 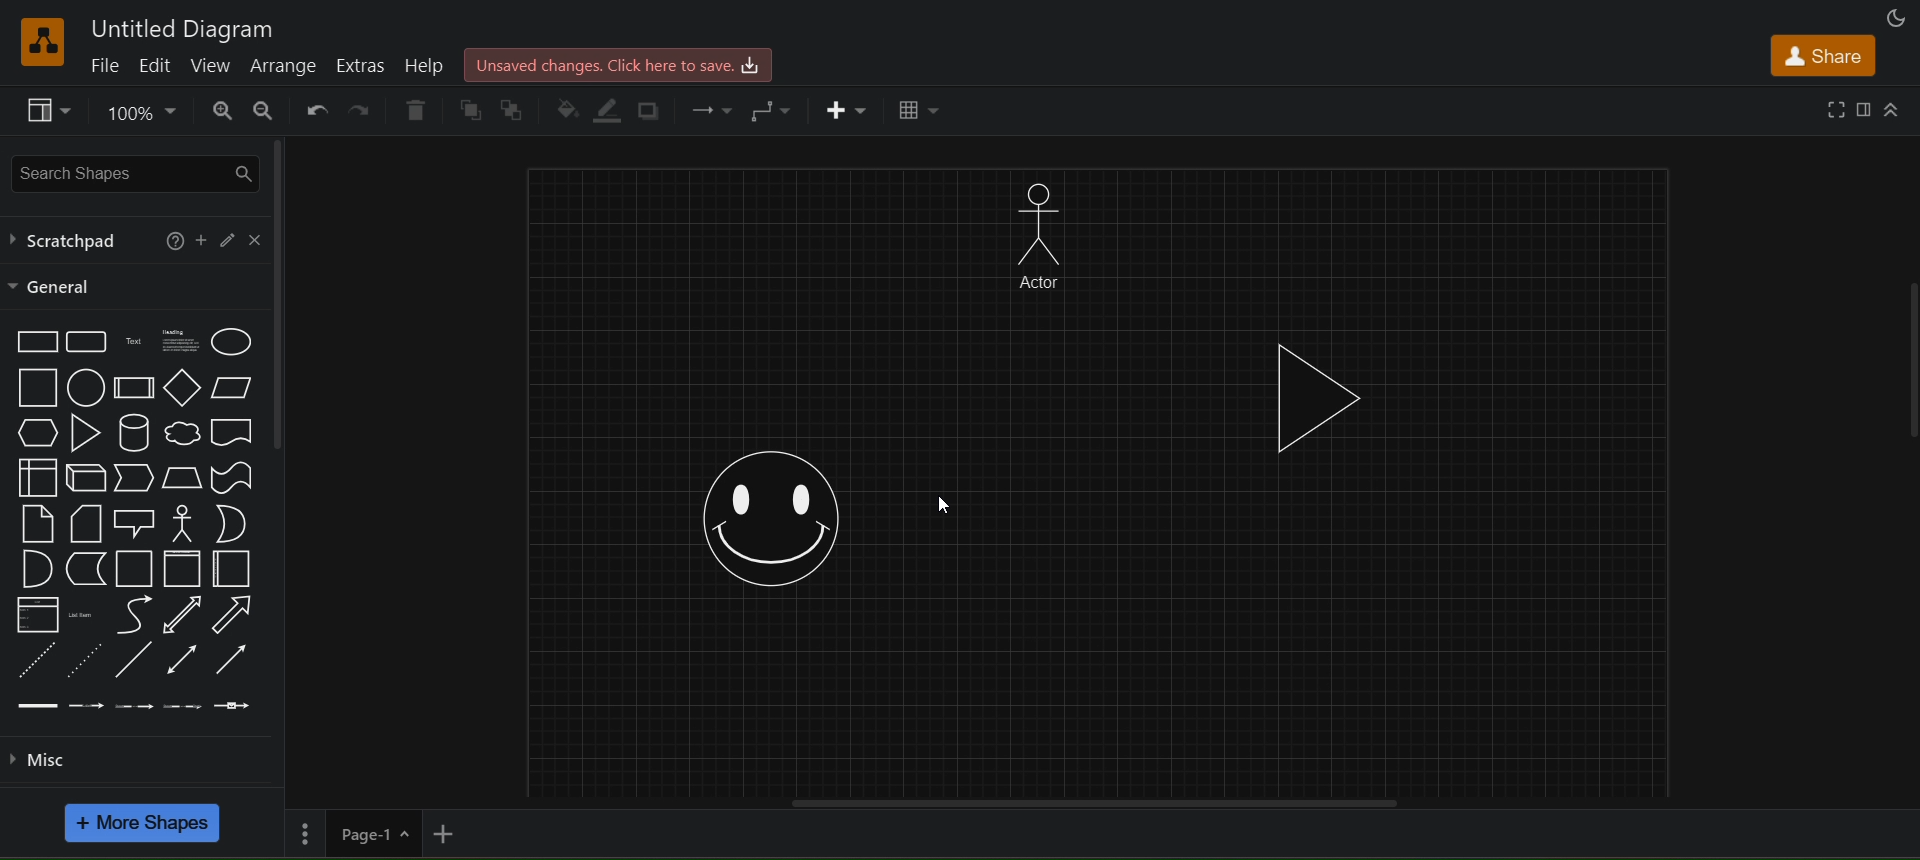 I want to click on edit, so click(x=231, y=240).